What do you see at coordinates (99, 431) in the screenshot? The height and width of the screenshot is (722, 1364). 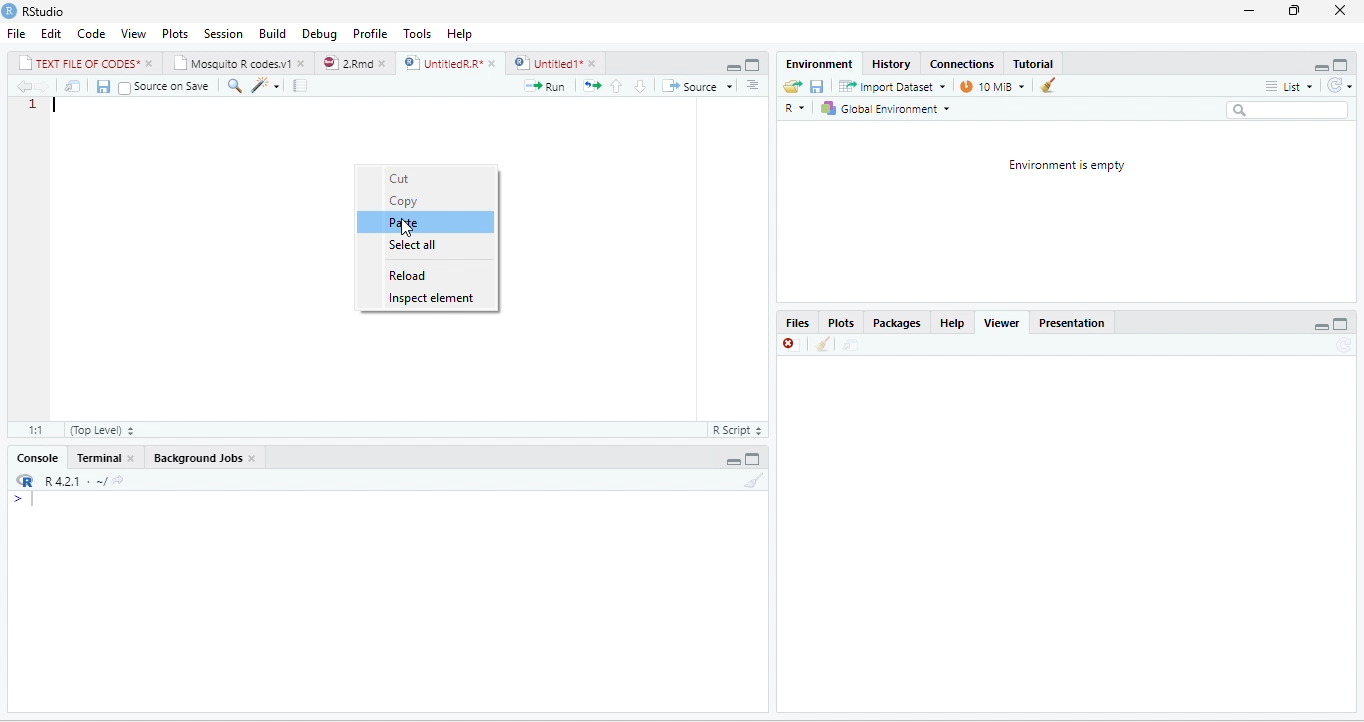 I see `(top level)` at bounding box center [99, 431].